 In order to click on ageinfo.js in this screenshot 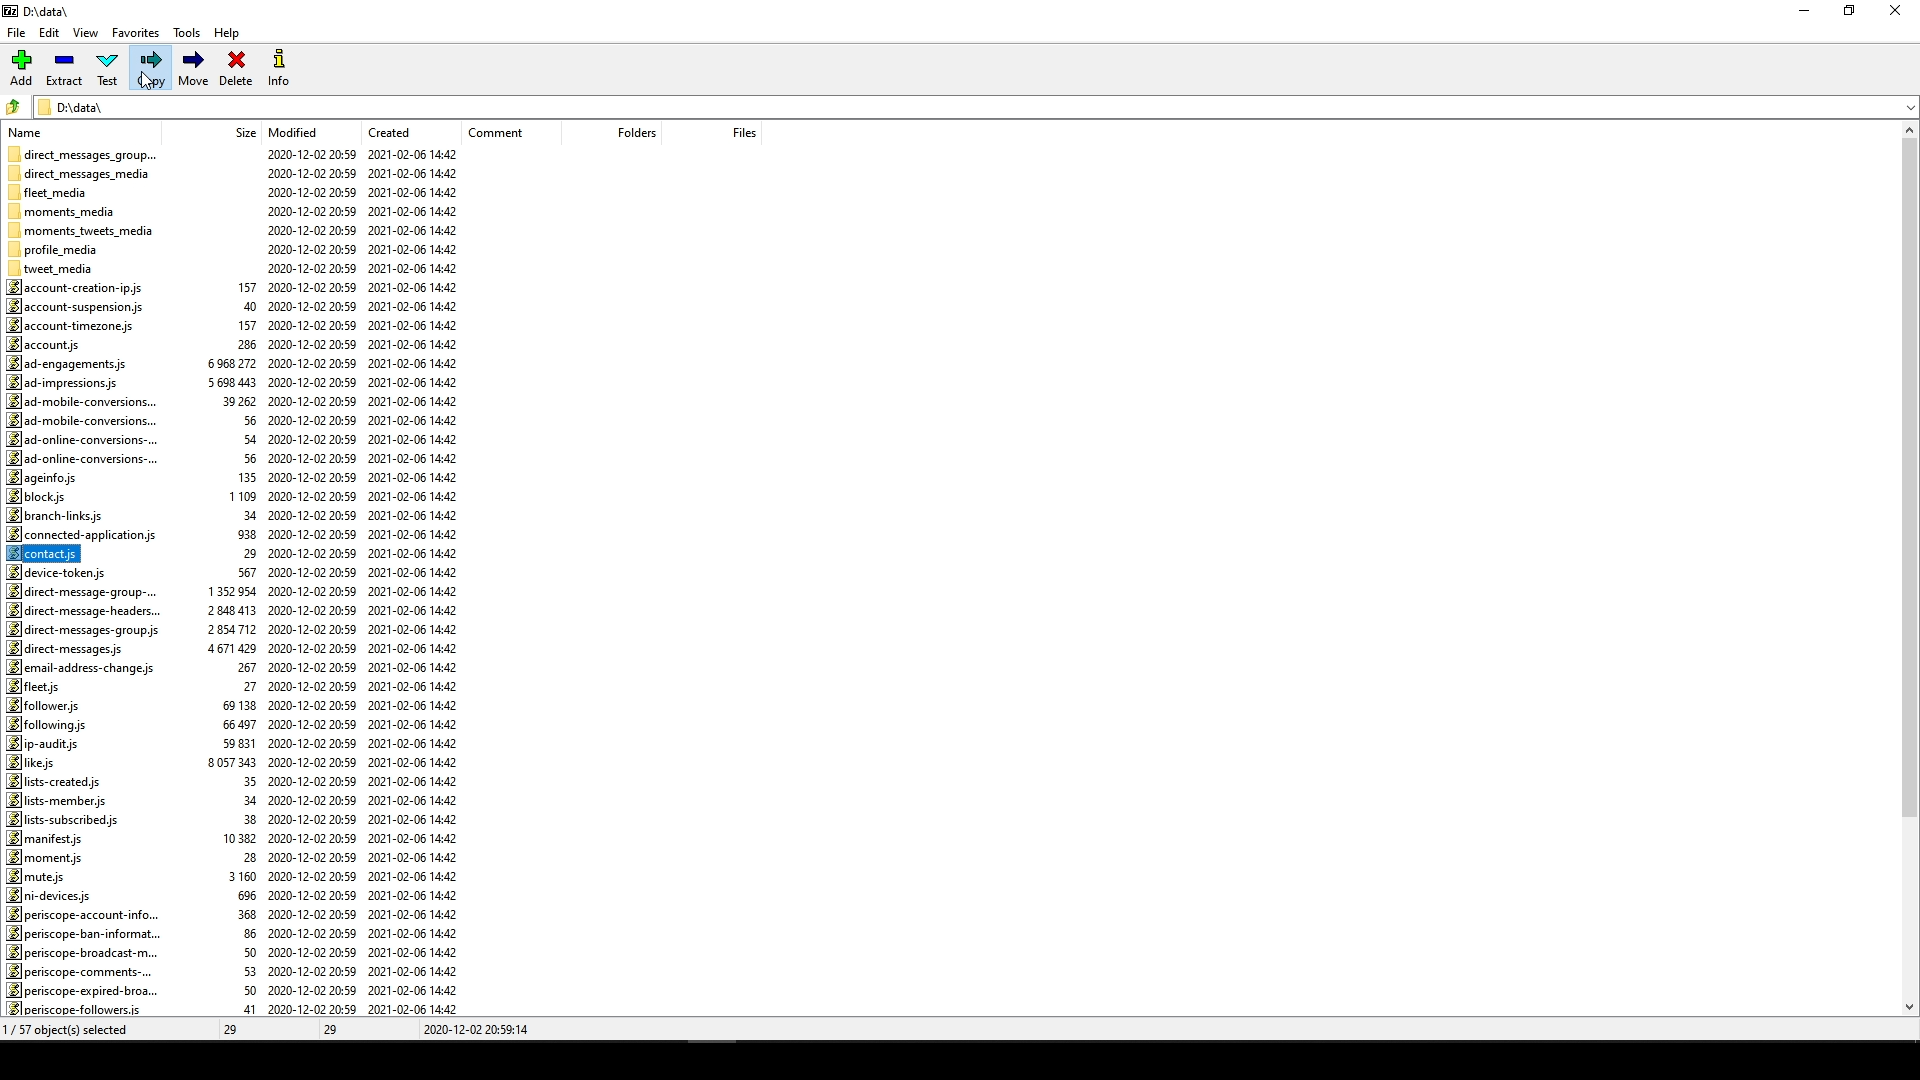, I will do `click(44, 478)`.